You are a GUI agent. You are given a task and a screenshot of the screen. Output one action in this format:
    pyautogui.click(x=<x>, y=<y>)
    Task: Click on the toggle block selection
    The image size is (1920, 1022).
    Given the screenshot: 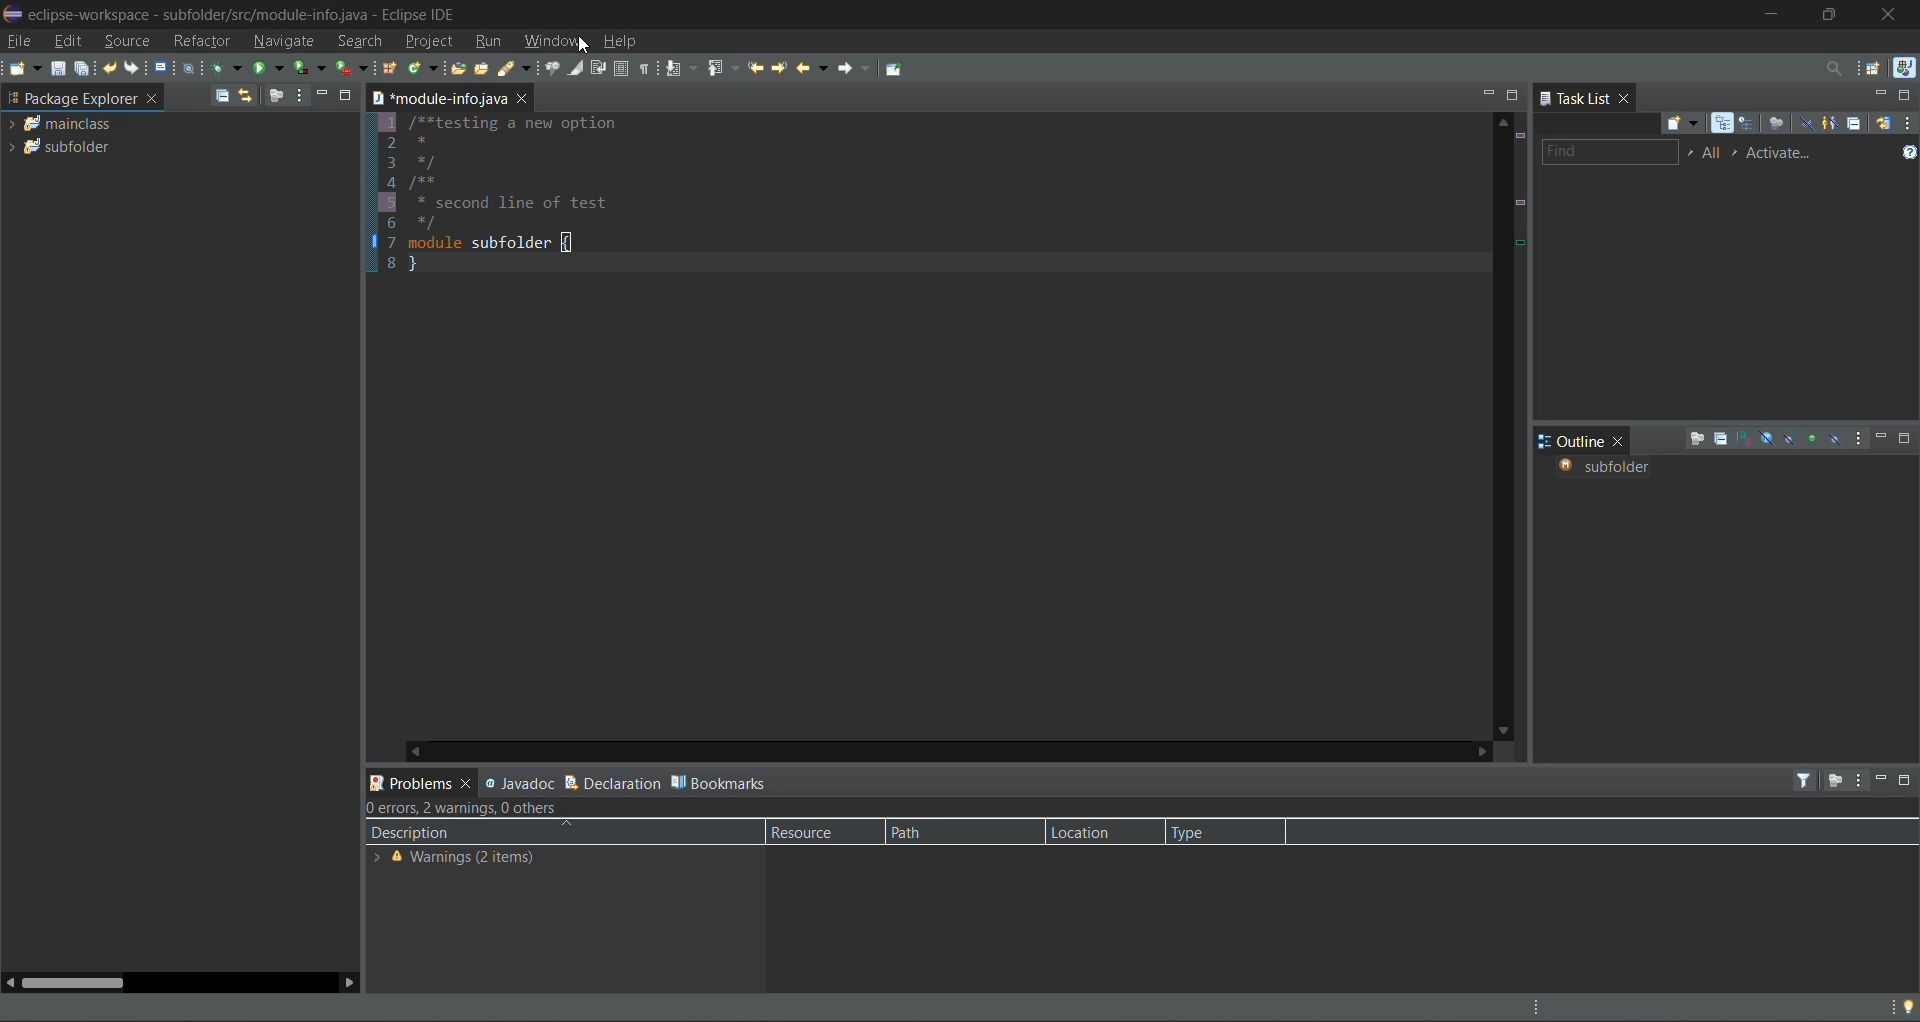 What is the action you would take?
    pyautogui.click(x=619, y=68)
    